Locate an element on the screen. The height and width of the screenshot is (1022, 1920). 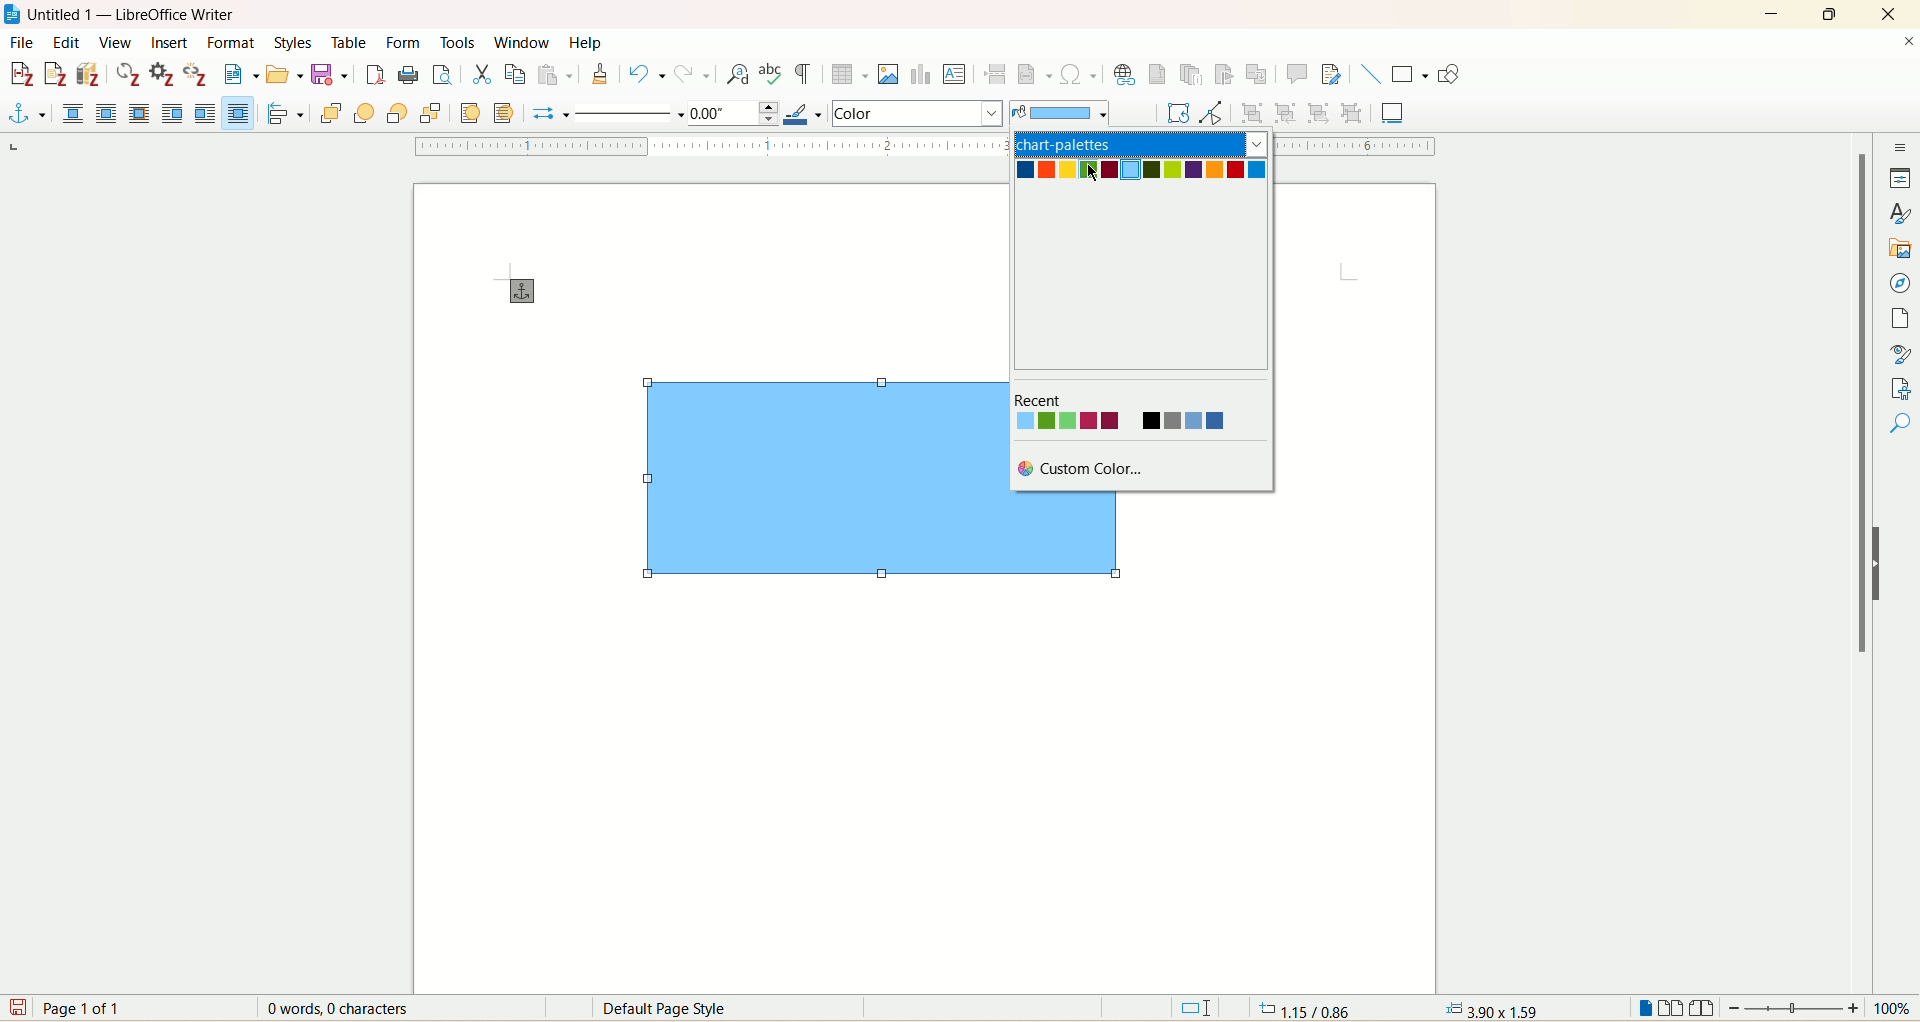
insert textbox is located at coordinates (957, 74).